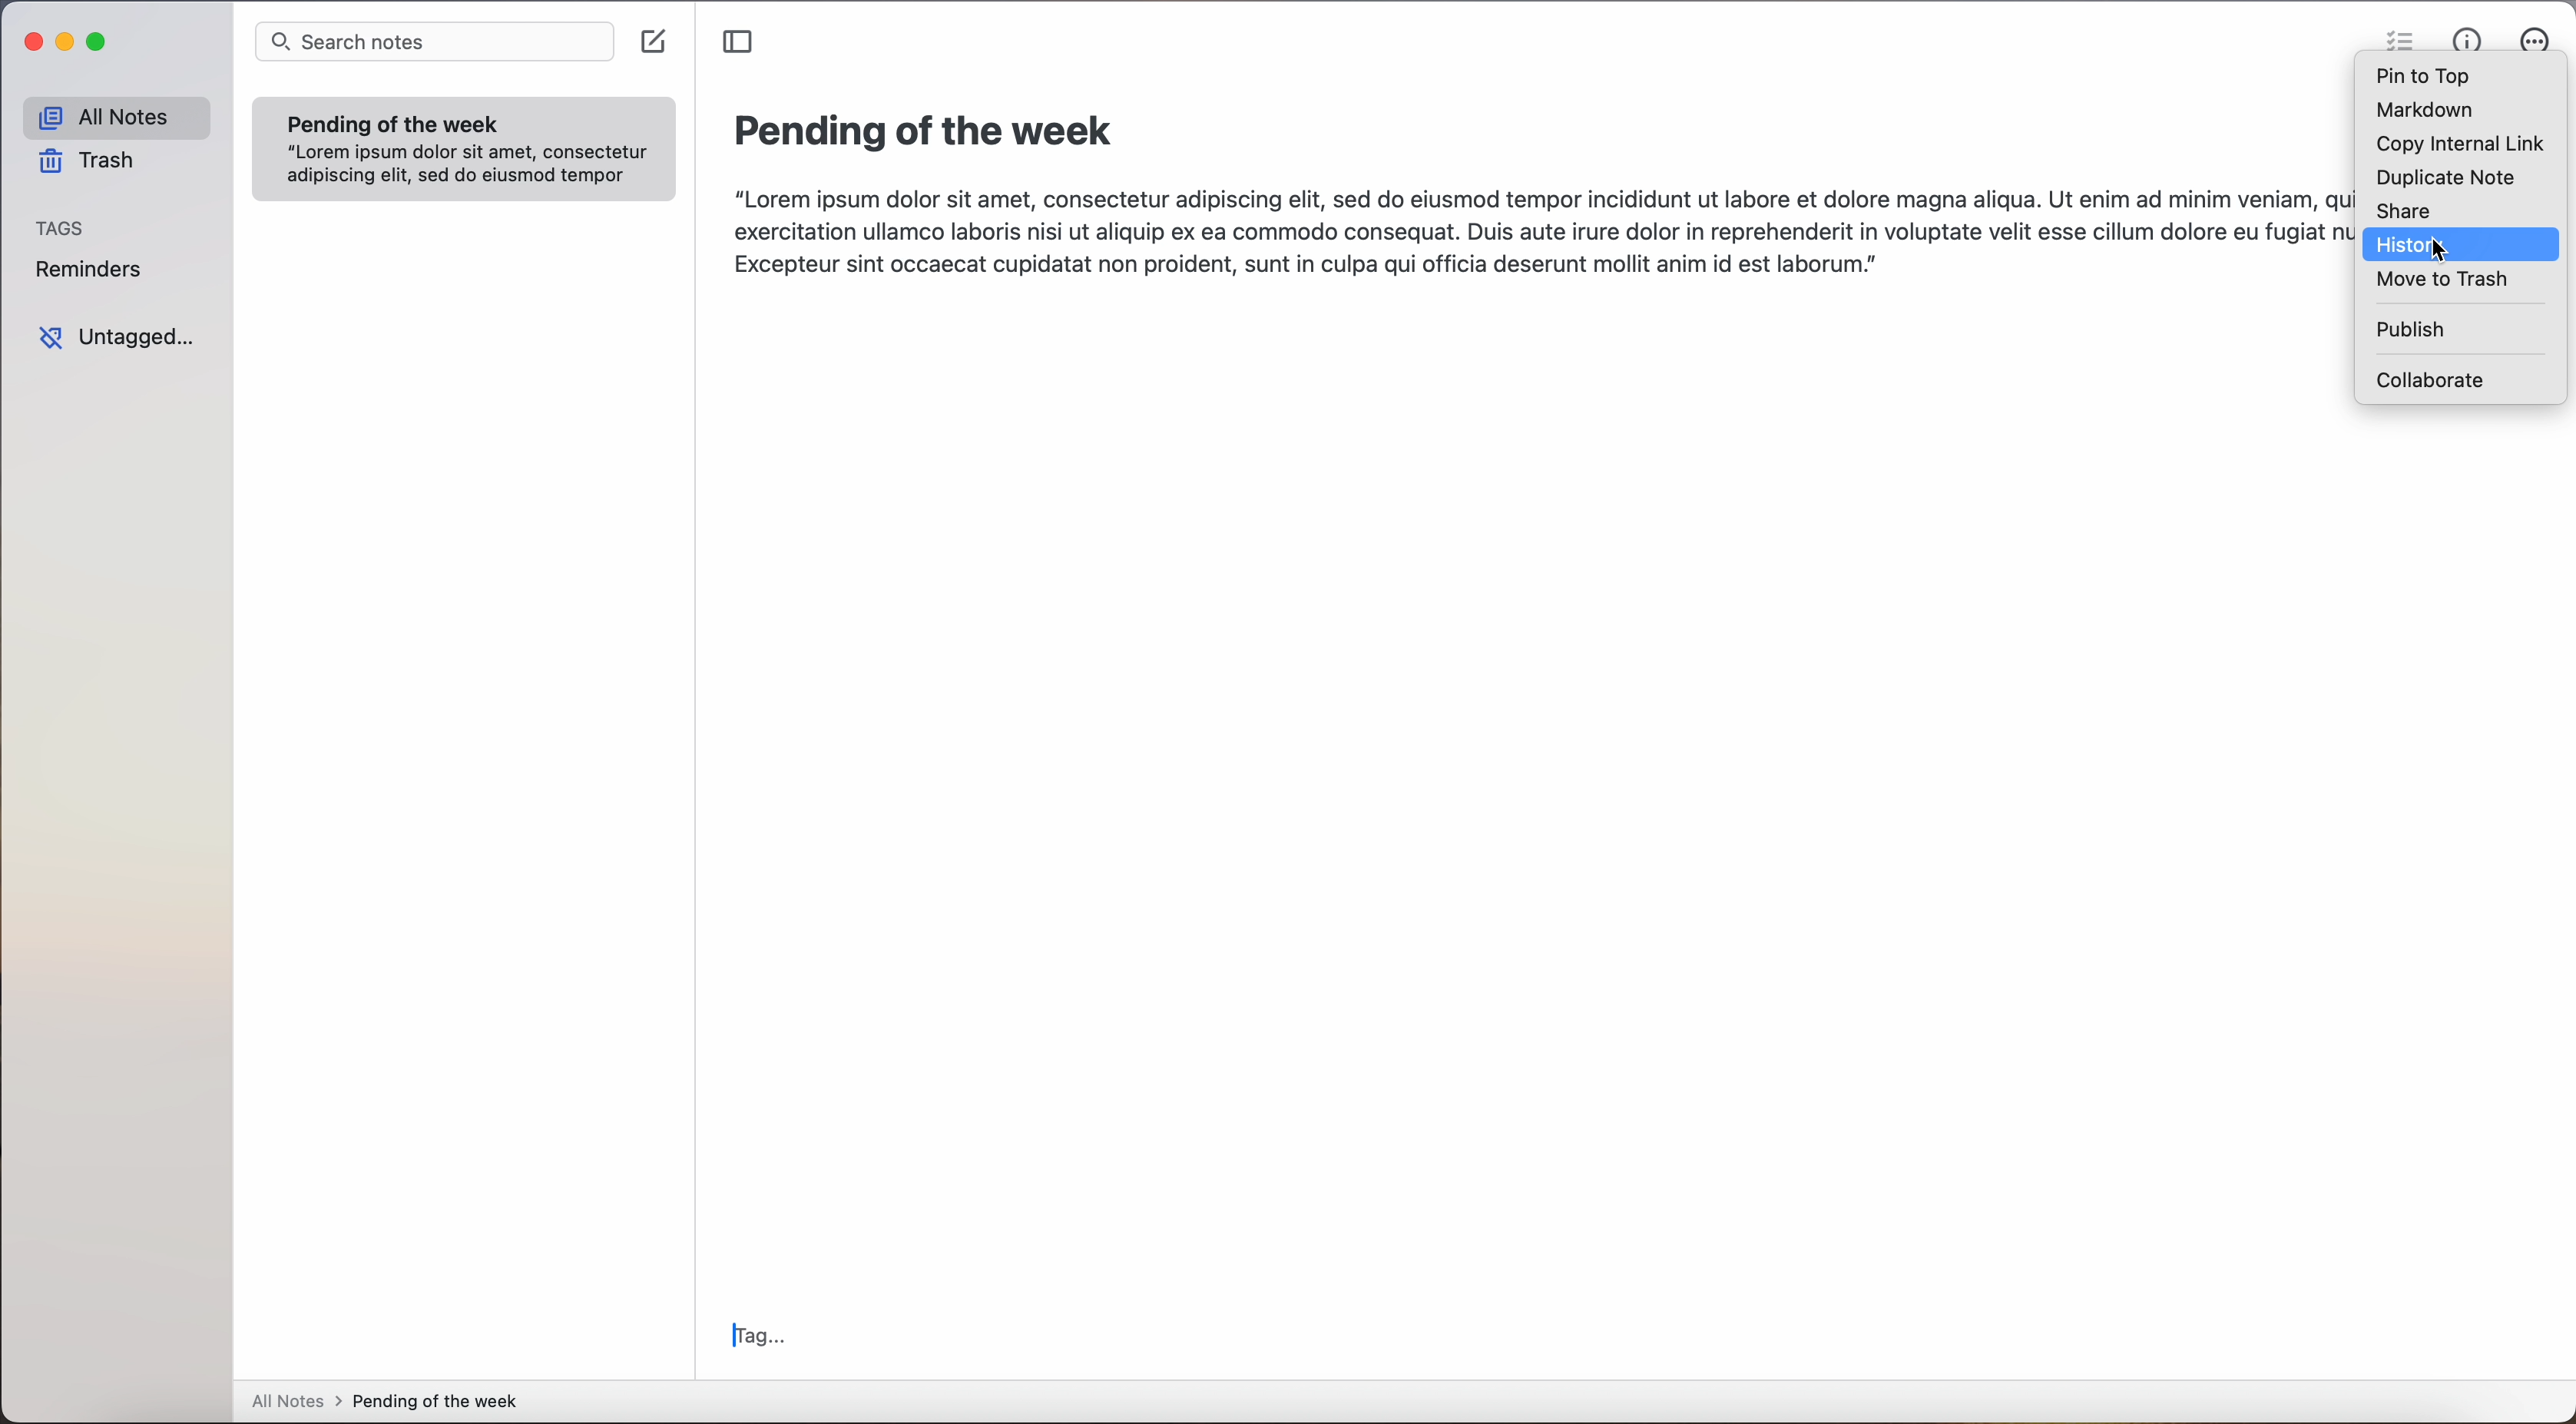 The width and height of the screenshot is (2576, 1424). Describe the element at coordinates (2470, 38) in the screenshot. I see `metrics` at that location.